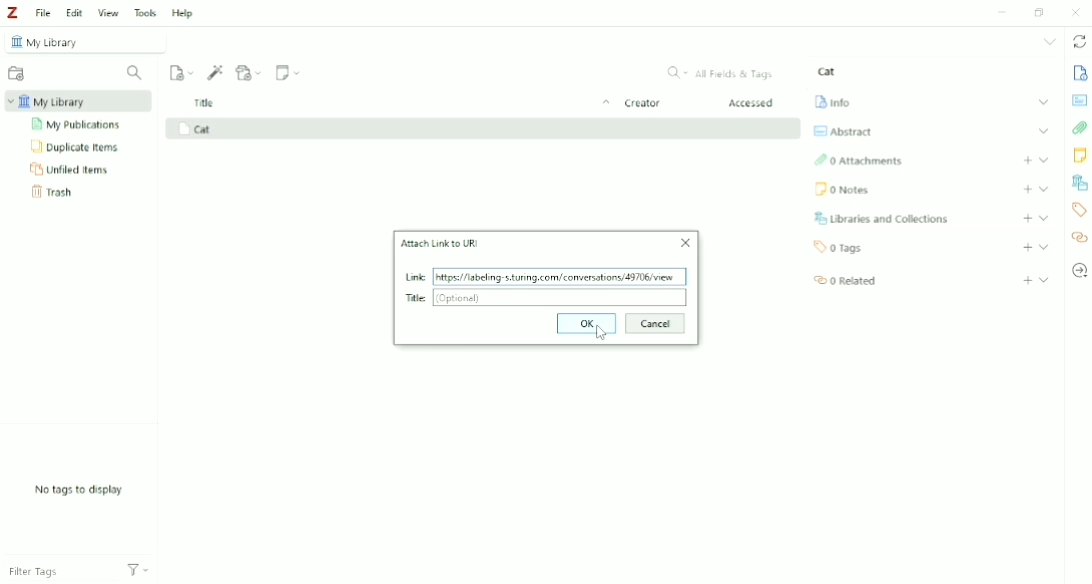  I want to click on Notes, so click(1080, 155).